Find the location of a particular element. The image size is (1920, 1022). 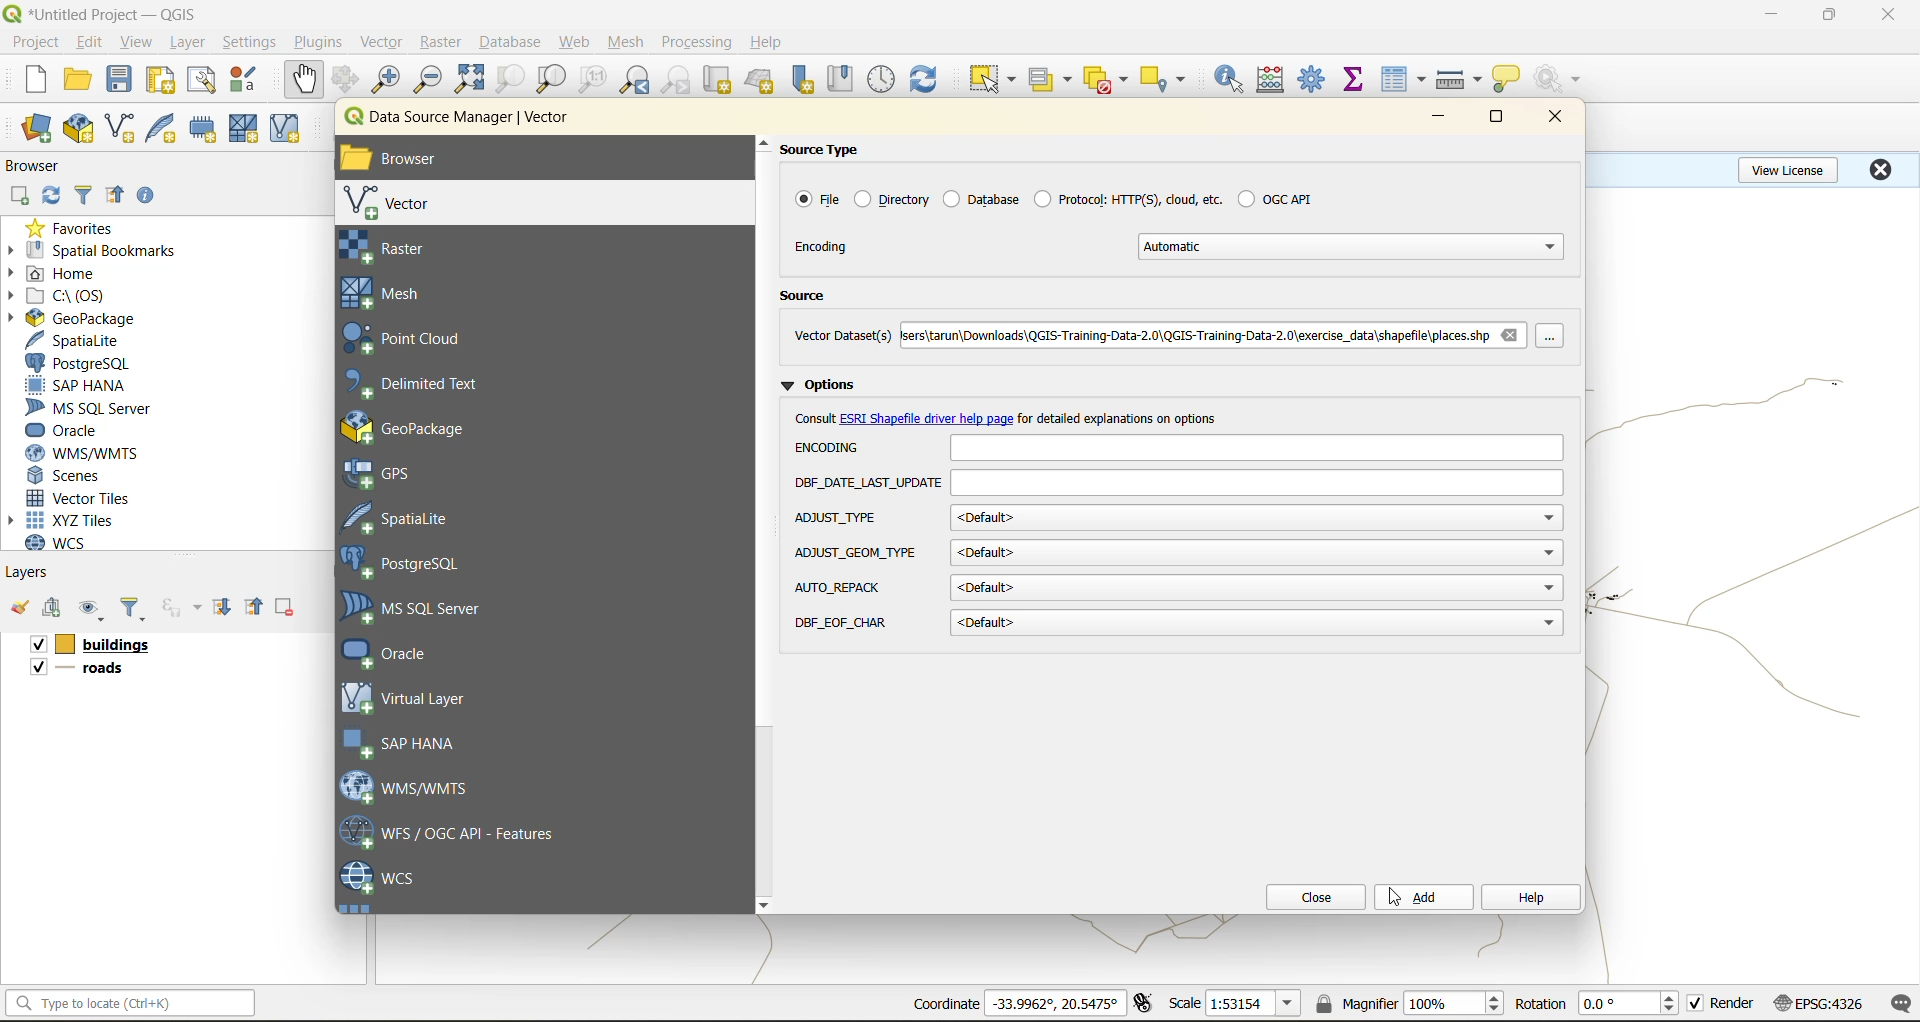

sap hana is located at coordinates (77, 386).